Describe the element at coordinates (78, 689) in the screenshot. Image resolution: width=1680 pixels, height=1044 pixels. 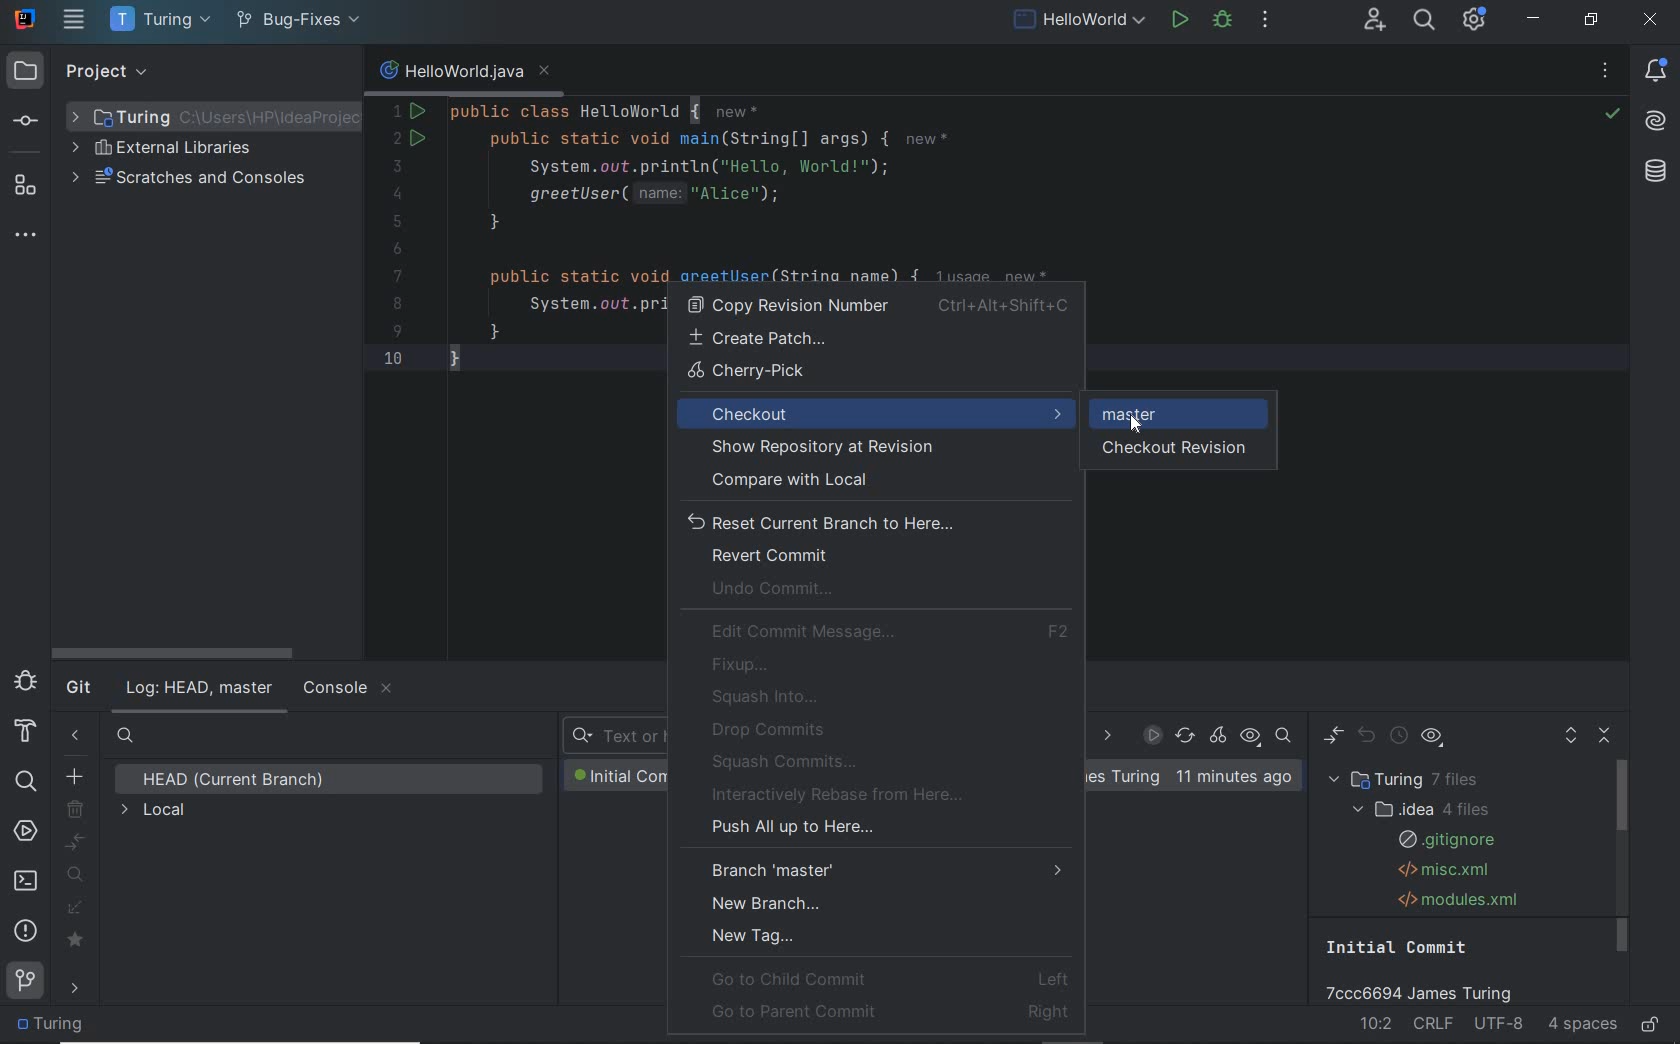
I see `git` at that location.